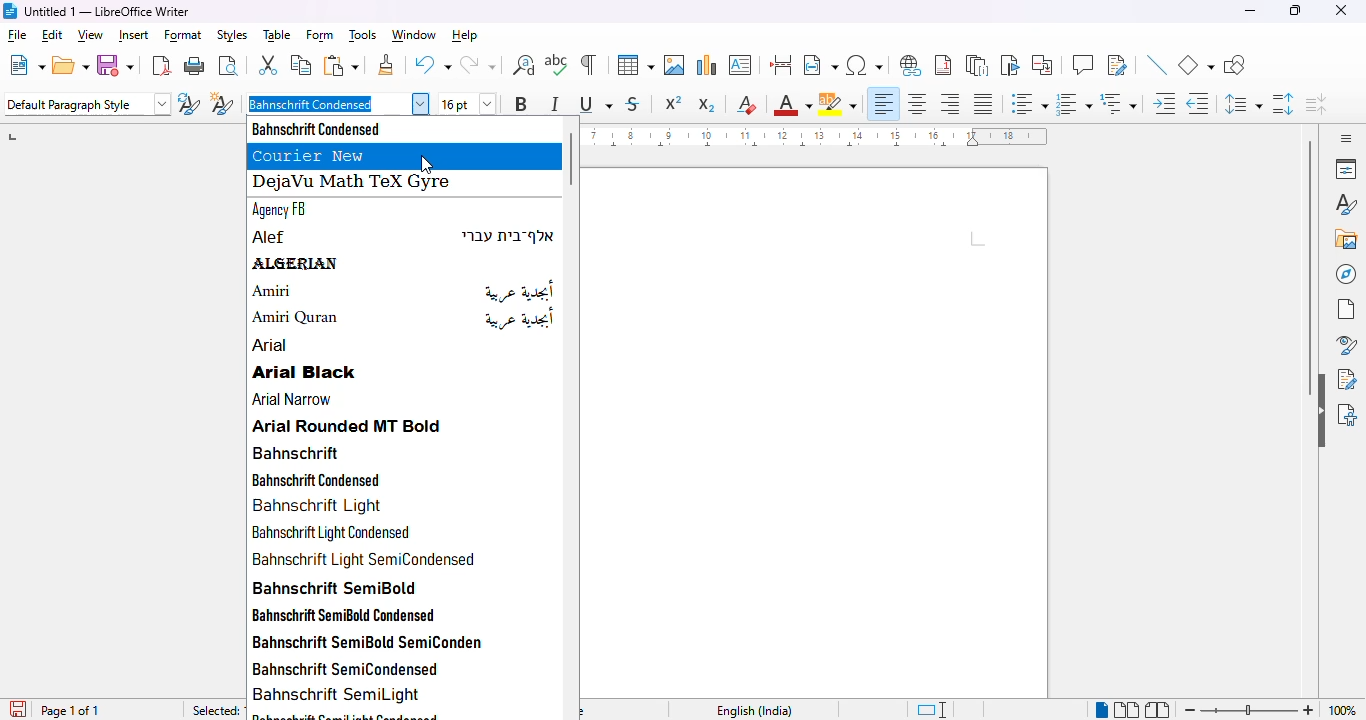 Image resolution: width=1366 pixels, height=720 pixels. I want to click on superscript, so click(674, 103).